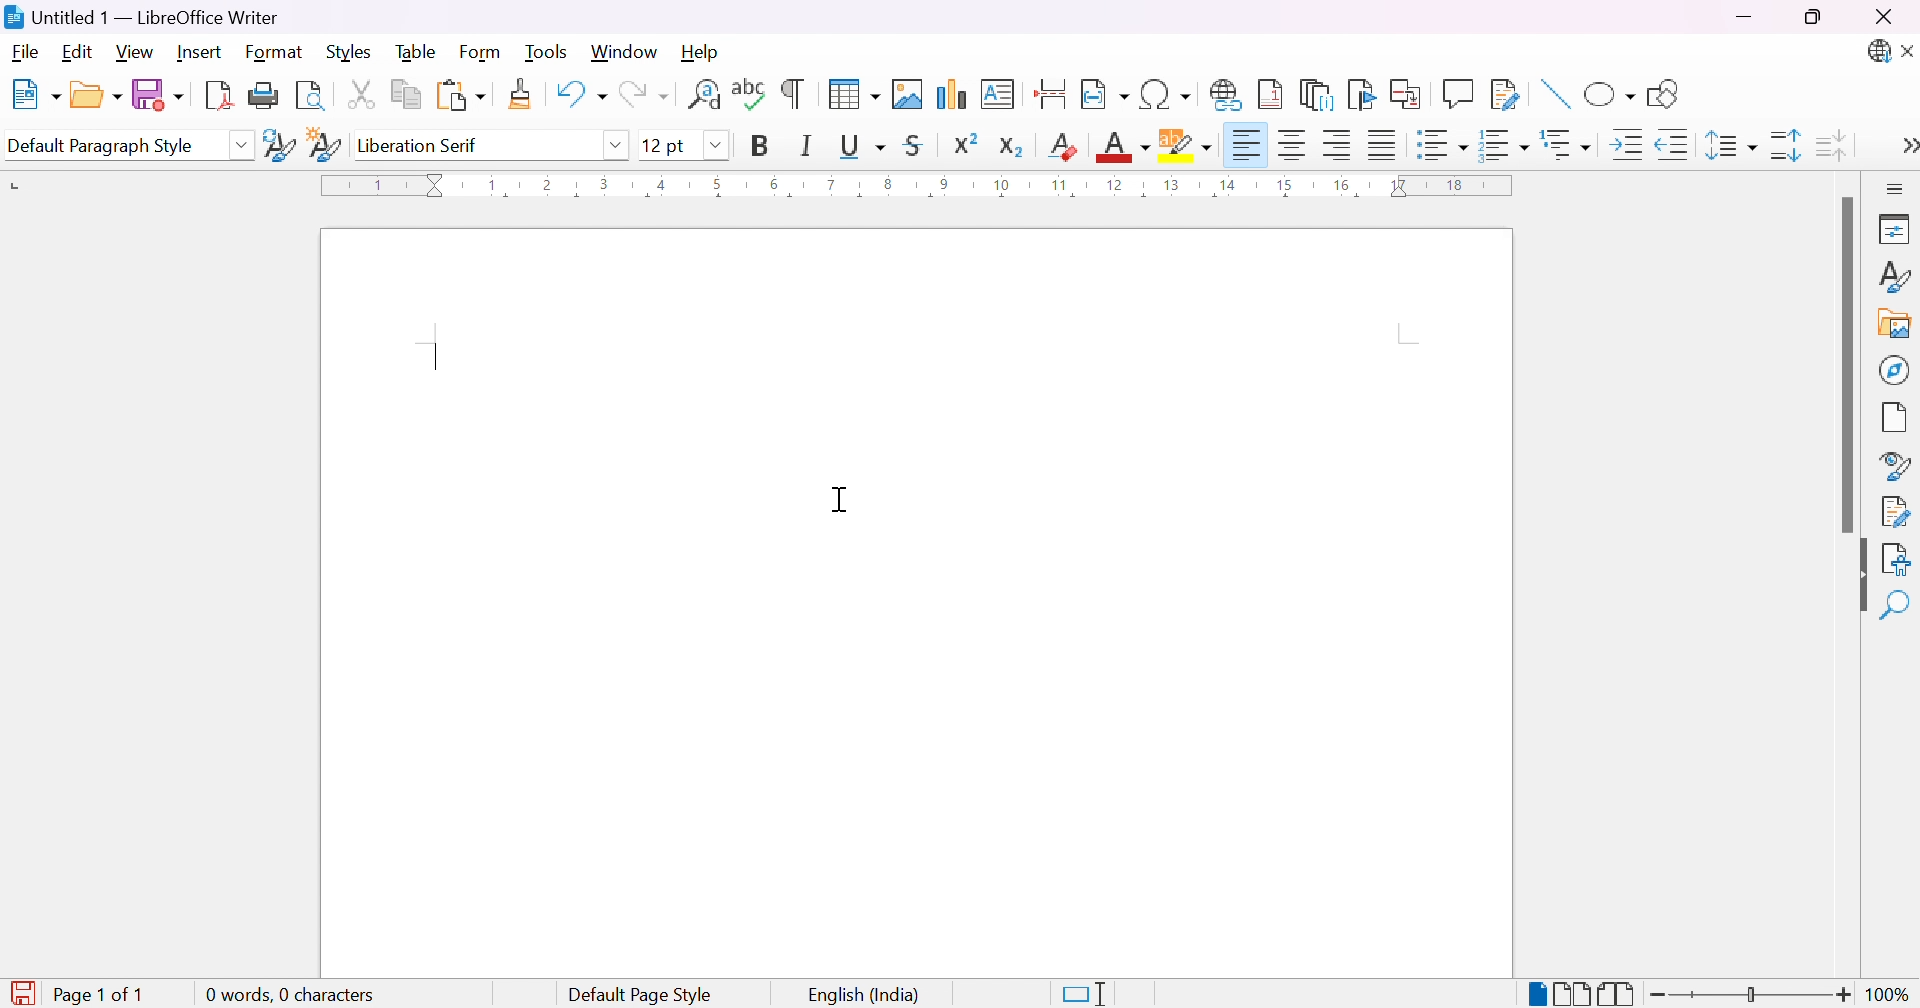  I want to click on Update selected style, so click(279, 145).